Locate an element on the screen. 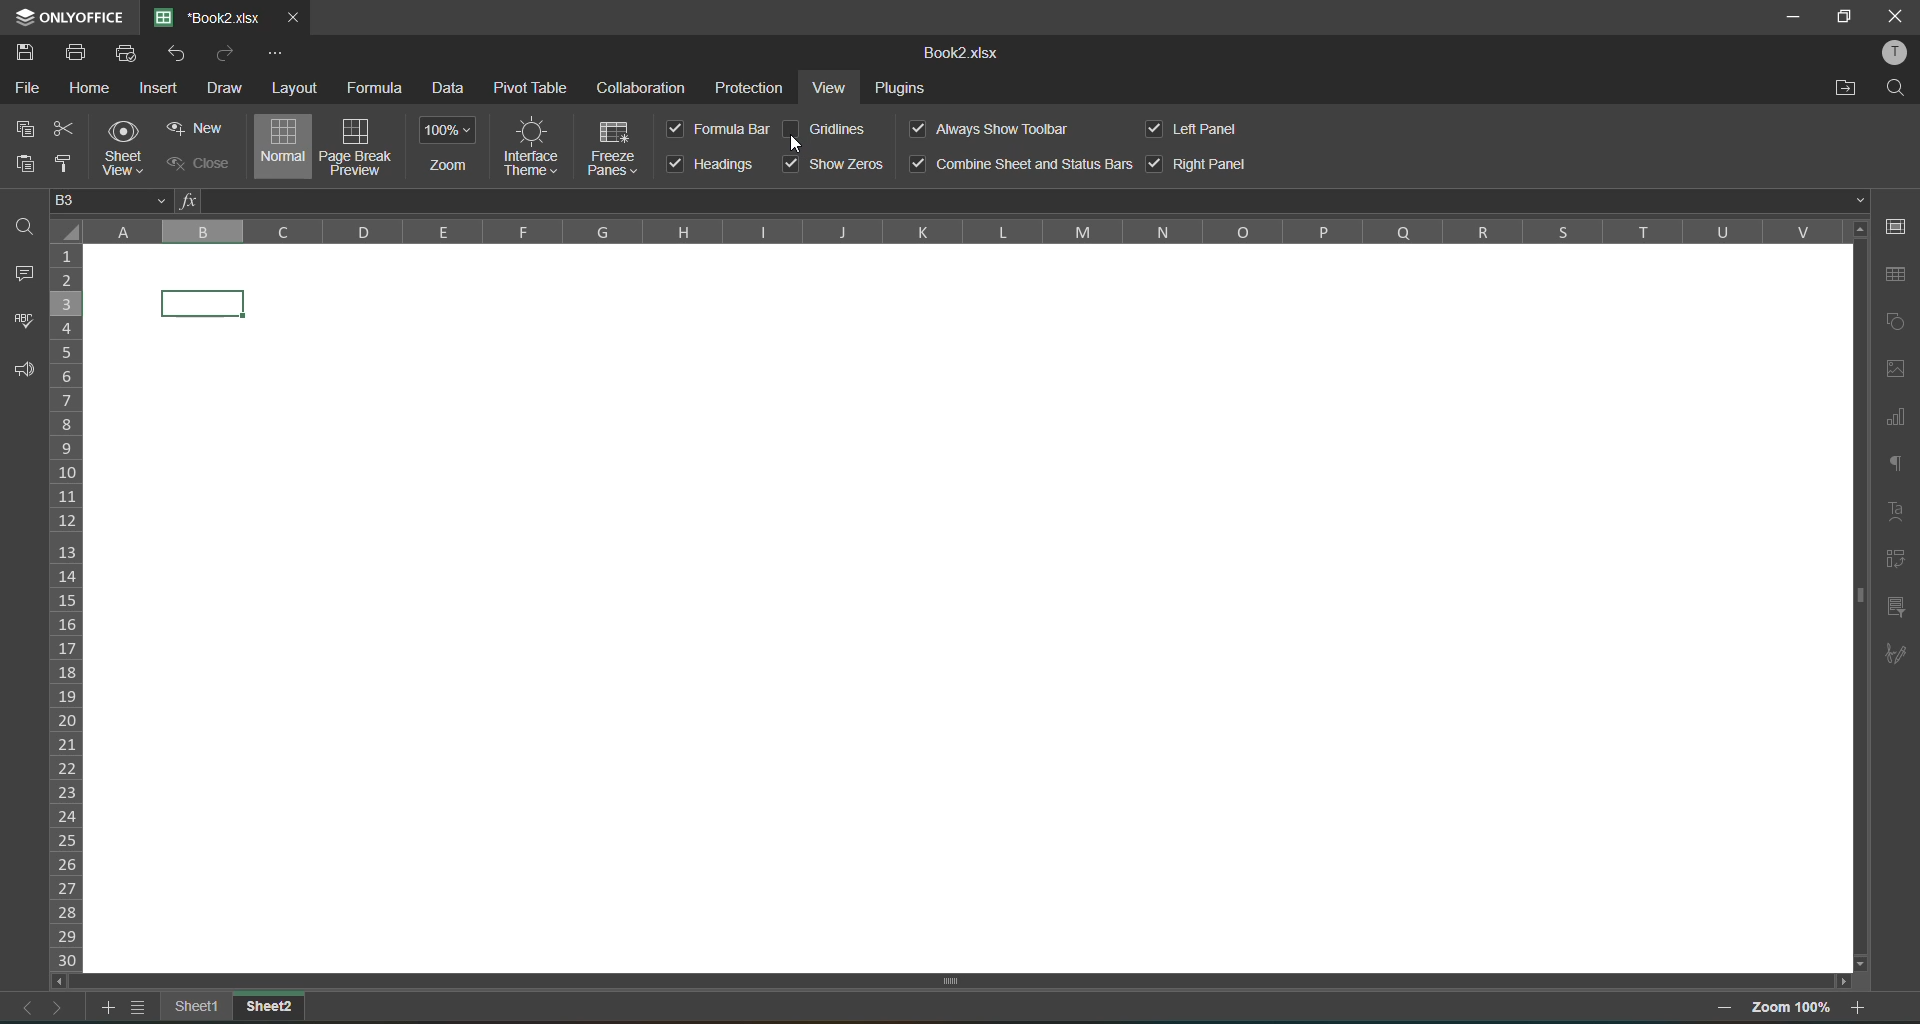 The width and height of the screenshot is (1920, 1024). maximize is located at coordinates (1849, 18).